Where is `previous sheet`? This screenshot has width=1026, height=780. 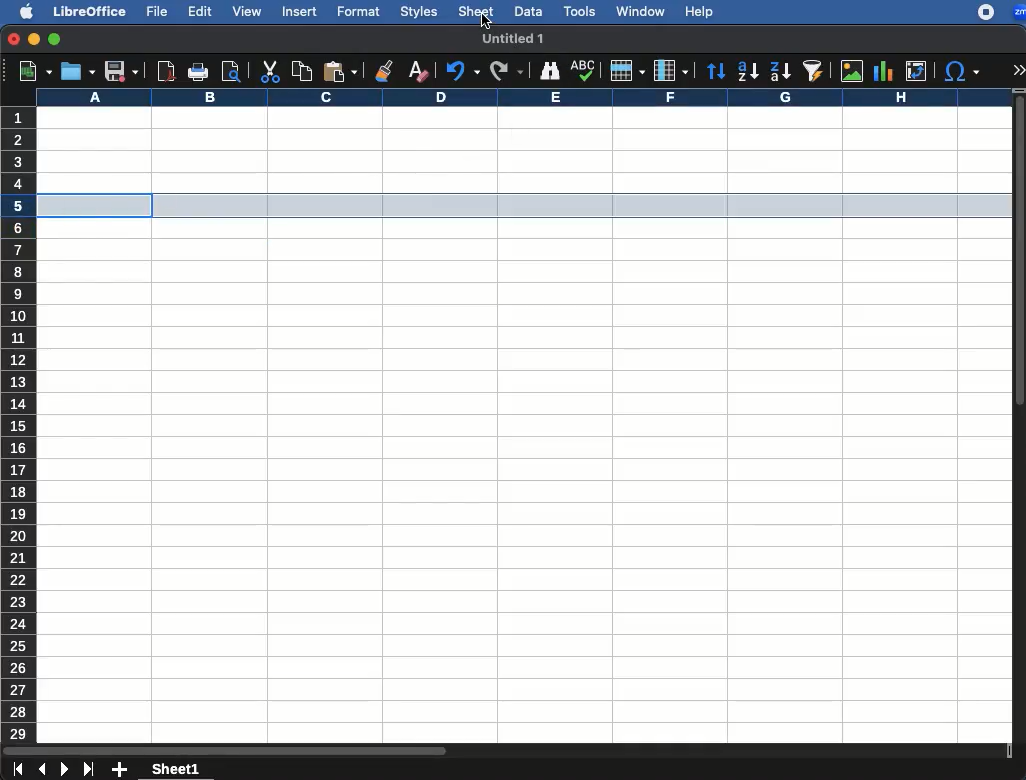
previous sheet is located at coordinates (40, 769).